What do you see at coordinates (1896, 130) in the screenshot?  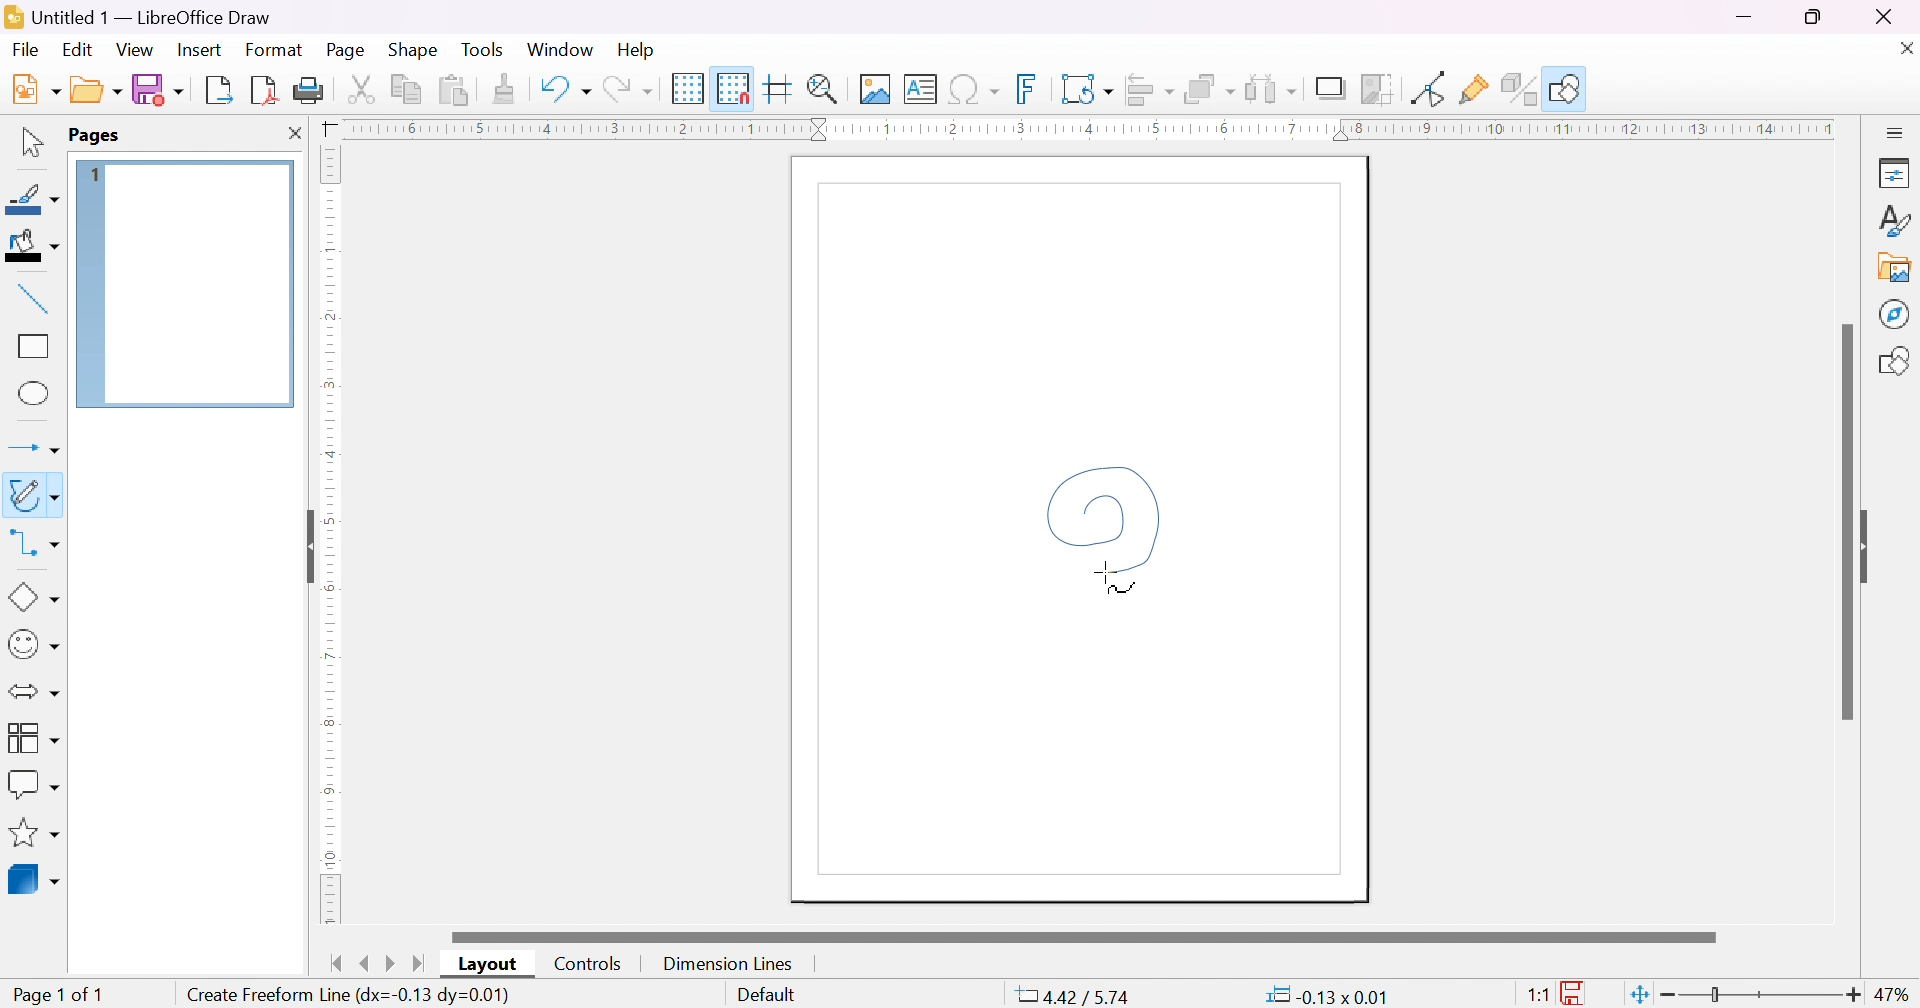 I see `slidebar settings` at bounding box center [1896, 130].